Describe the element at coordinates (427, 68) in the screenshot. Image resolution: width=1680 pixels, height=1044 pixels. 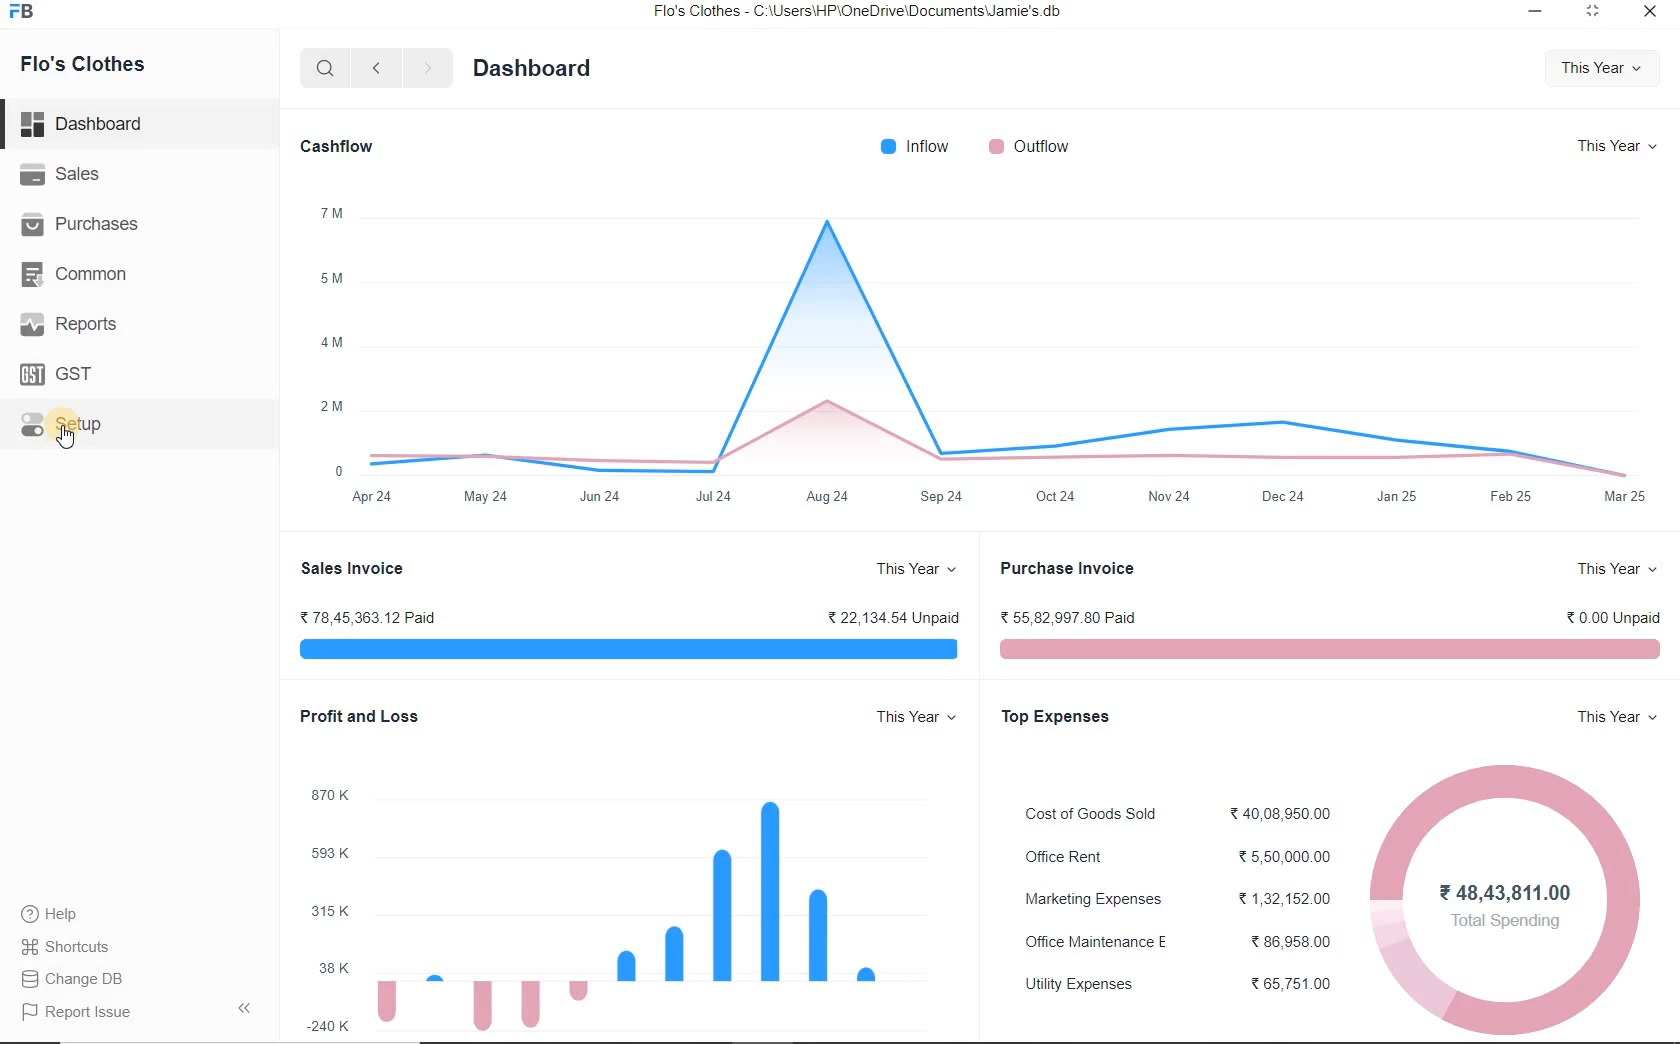
I see `Next` at that location.